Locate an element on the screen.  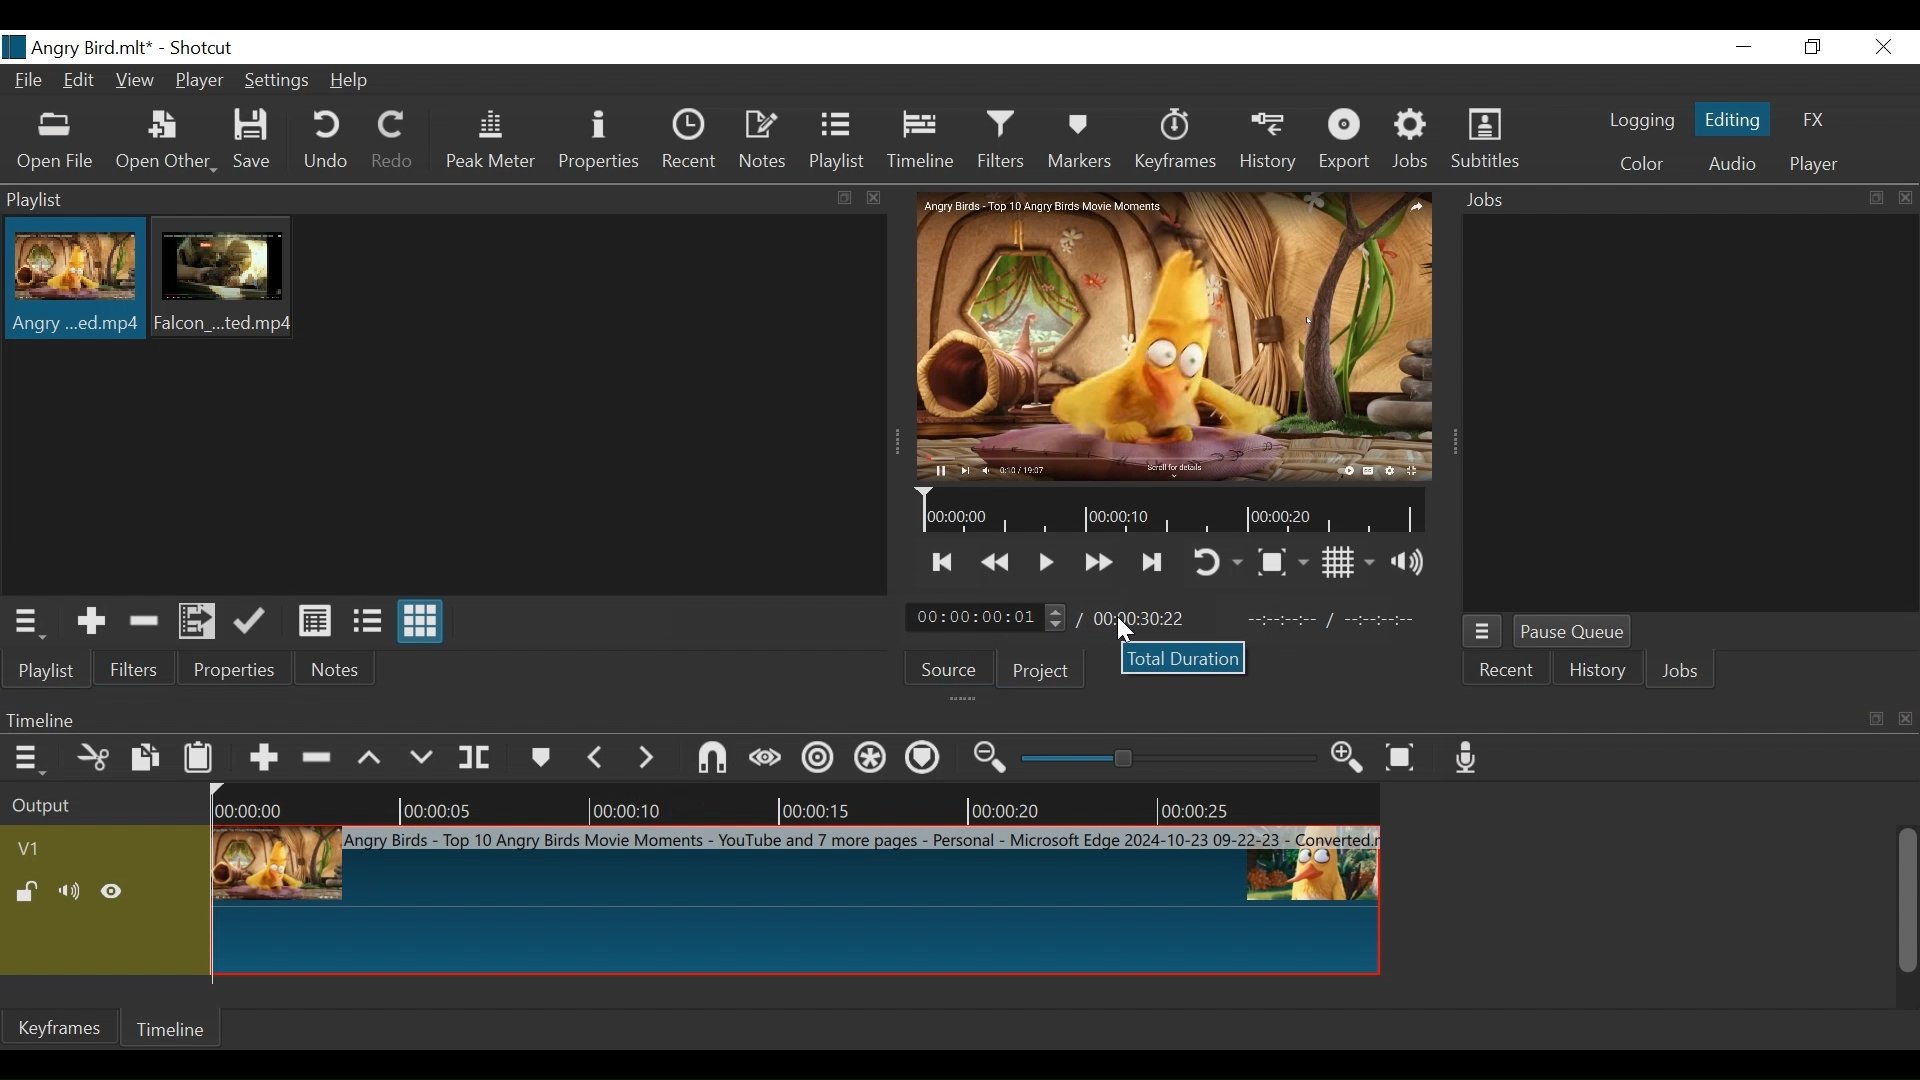
Cut is located at coordinates (93, 757).